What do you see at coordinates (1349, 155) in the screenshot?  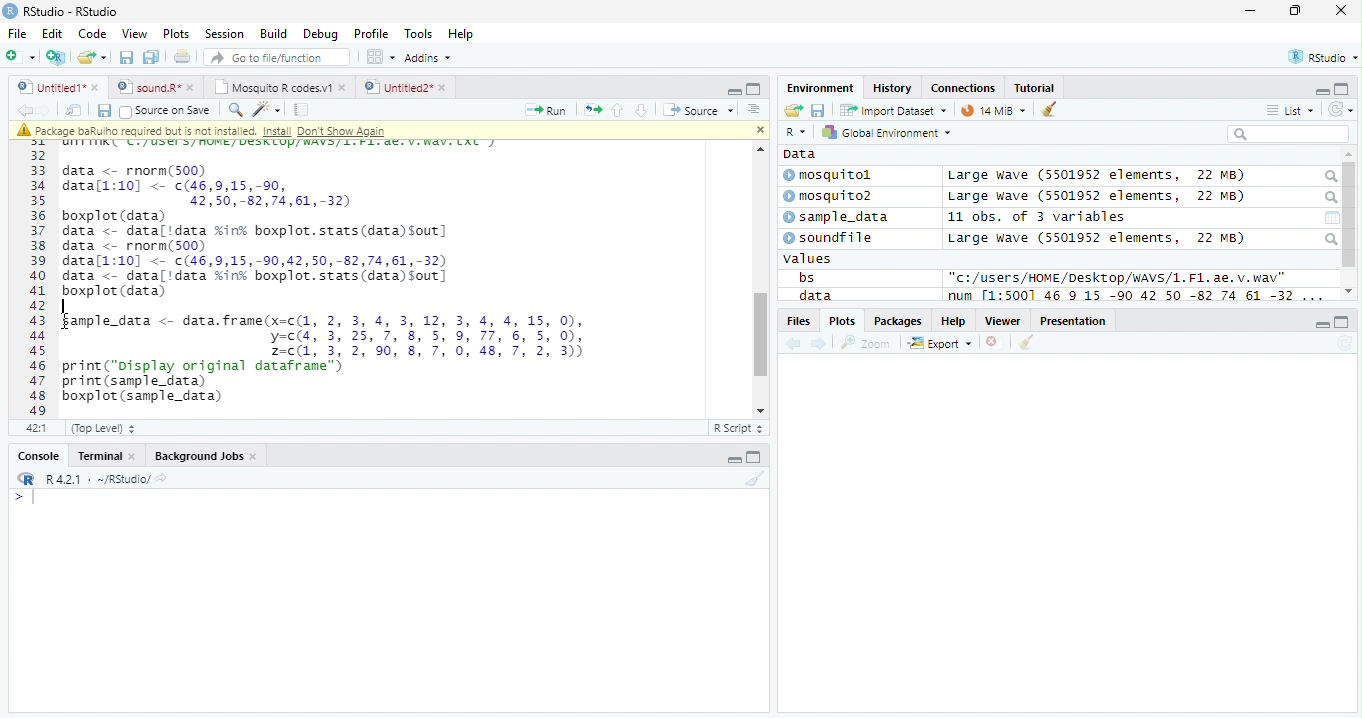 I see `scroll up` at bounding box center [1349, 155].